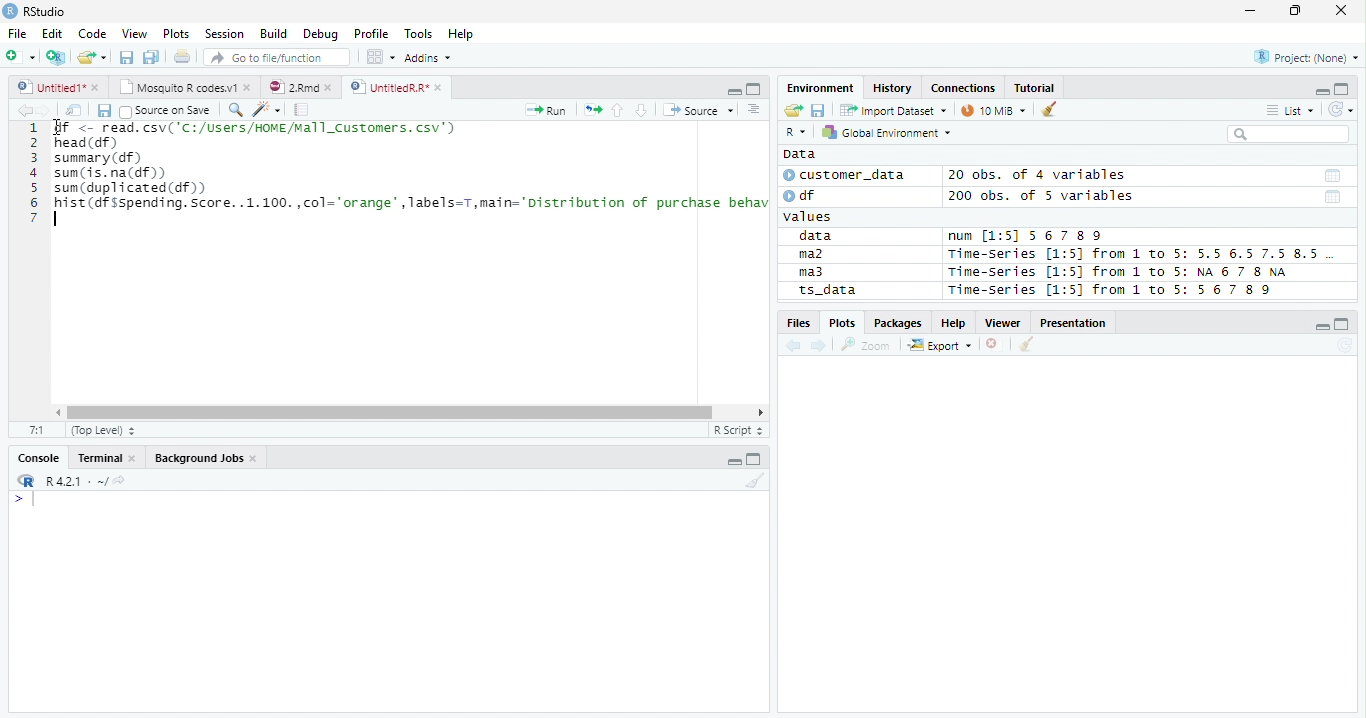  I want to click on Untitiled1, so click(57, 87).